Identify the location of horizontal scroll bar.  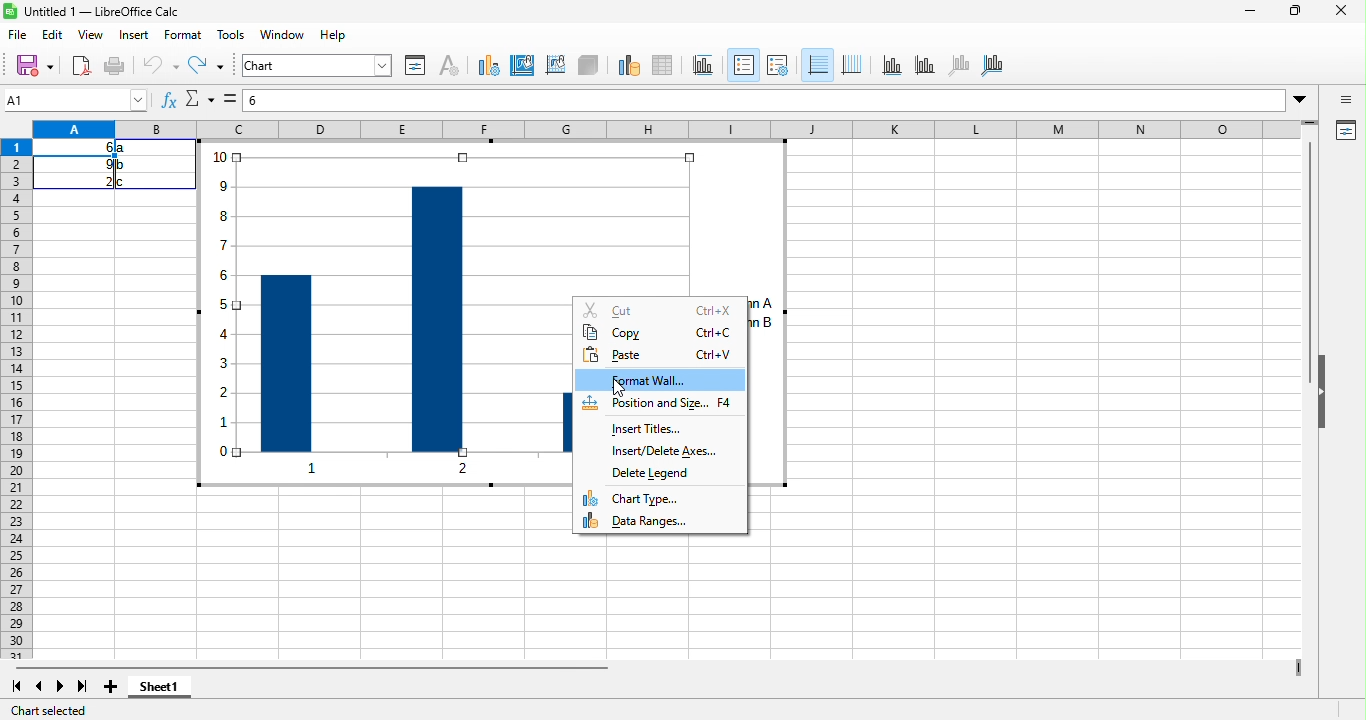
(351, 670).